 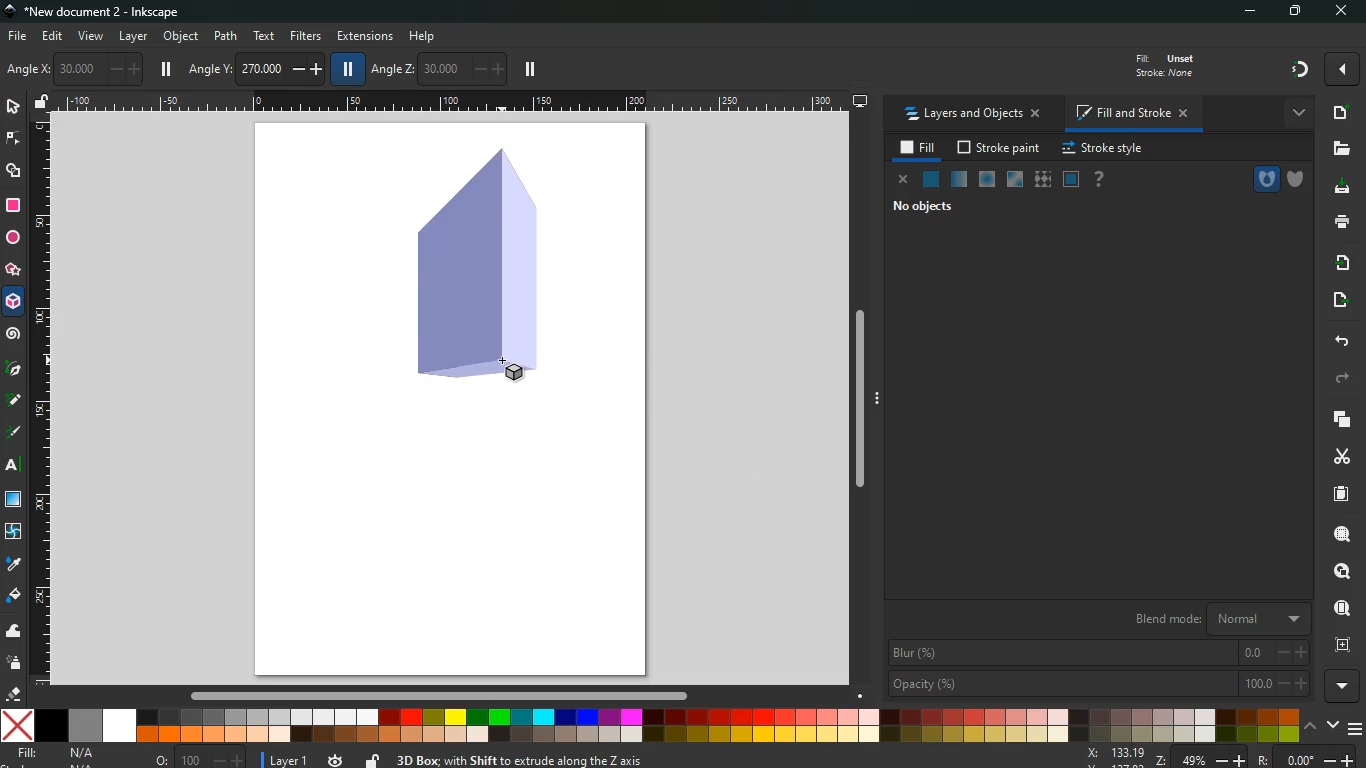 What do you see at coordinates (1334, 726) in the screenshot?
I see `down` at bounding box center [1334, 726].